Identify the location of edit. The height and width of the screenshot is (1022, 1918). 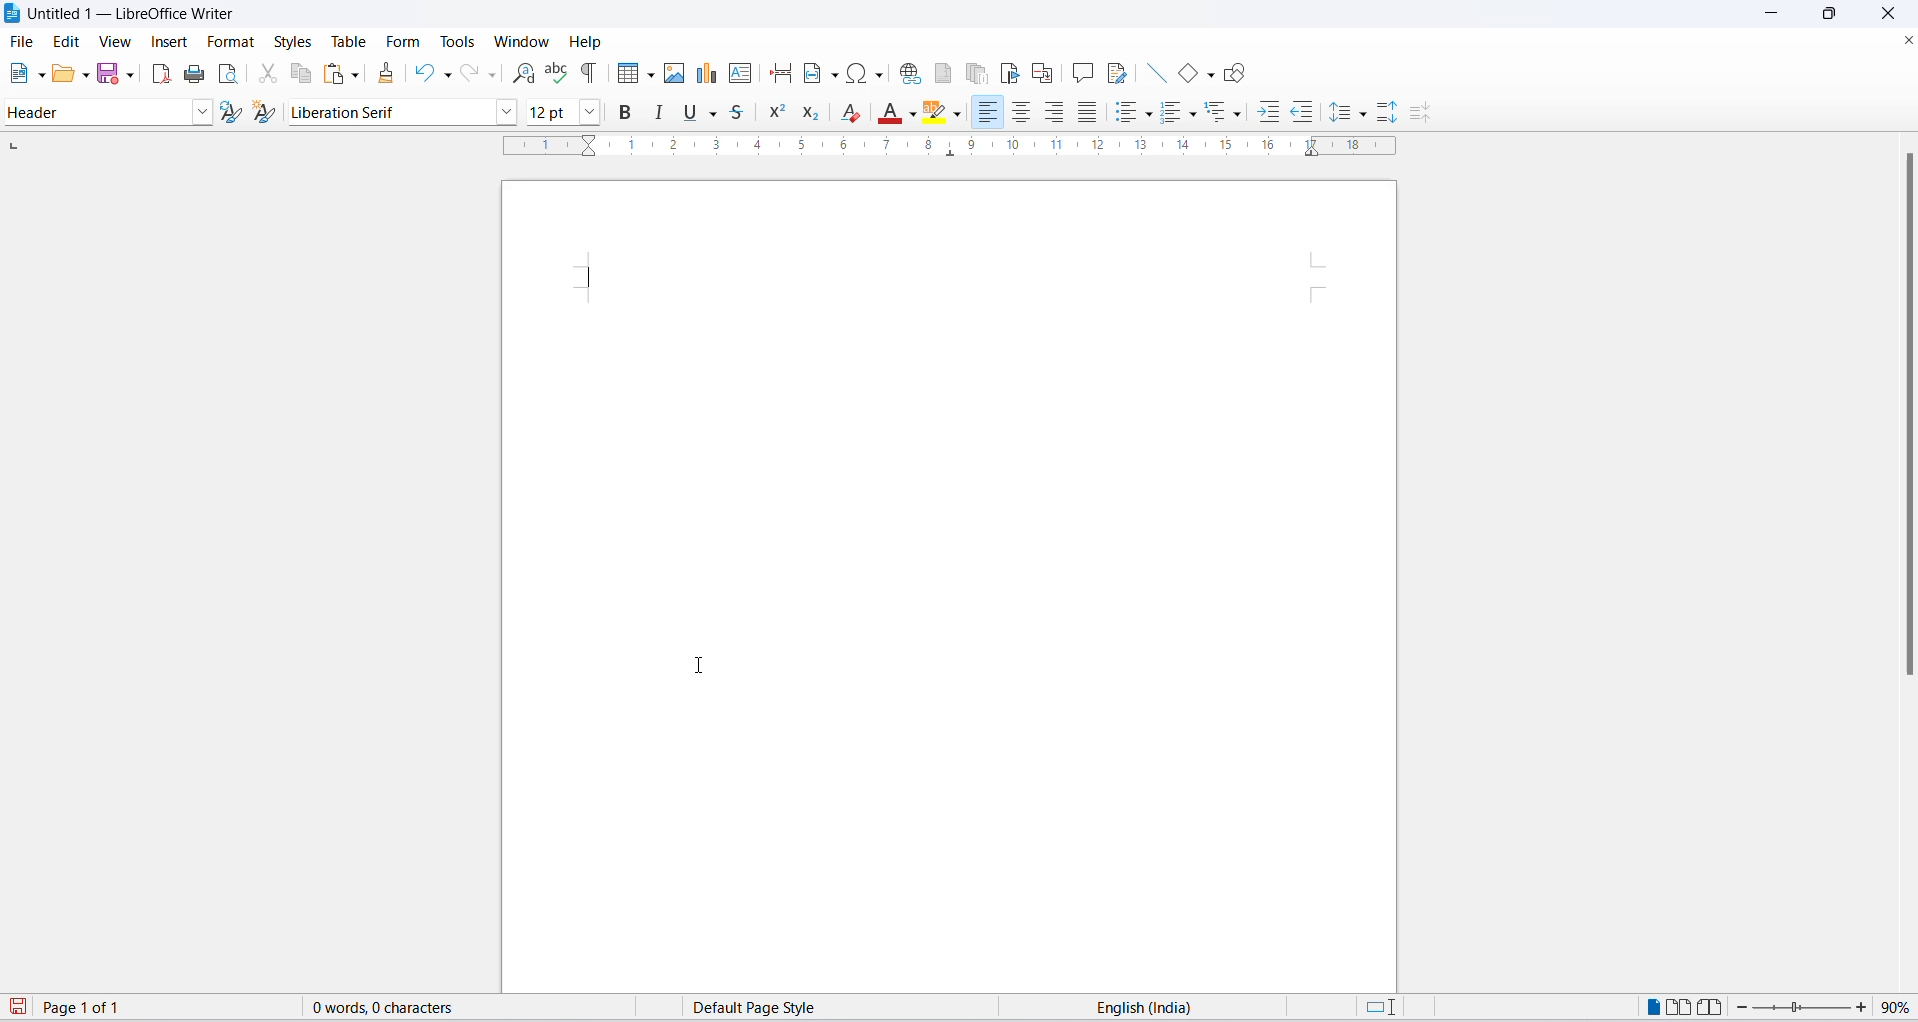
(68, 40).